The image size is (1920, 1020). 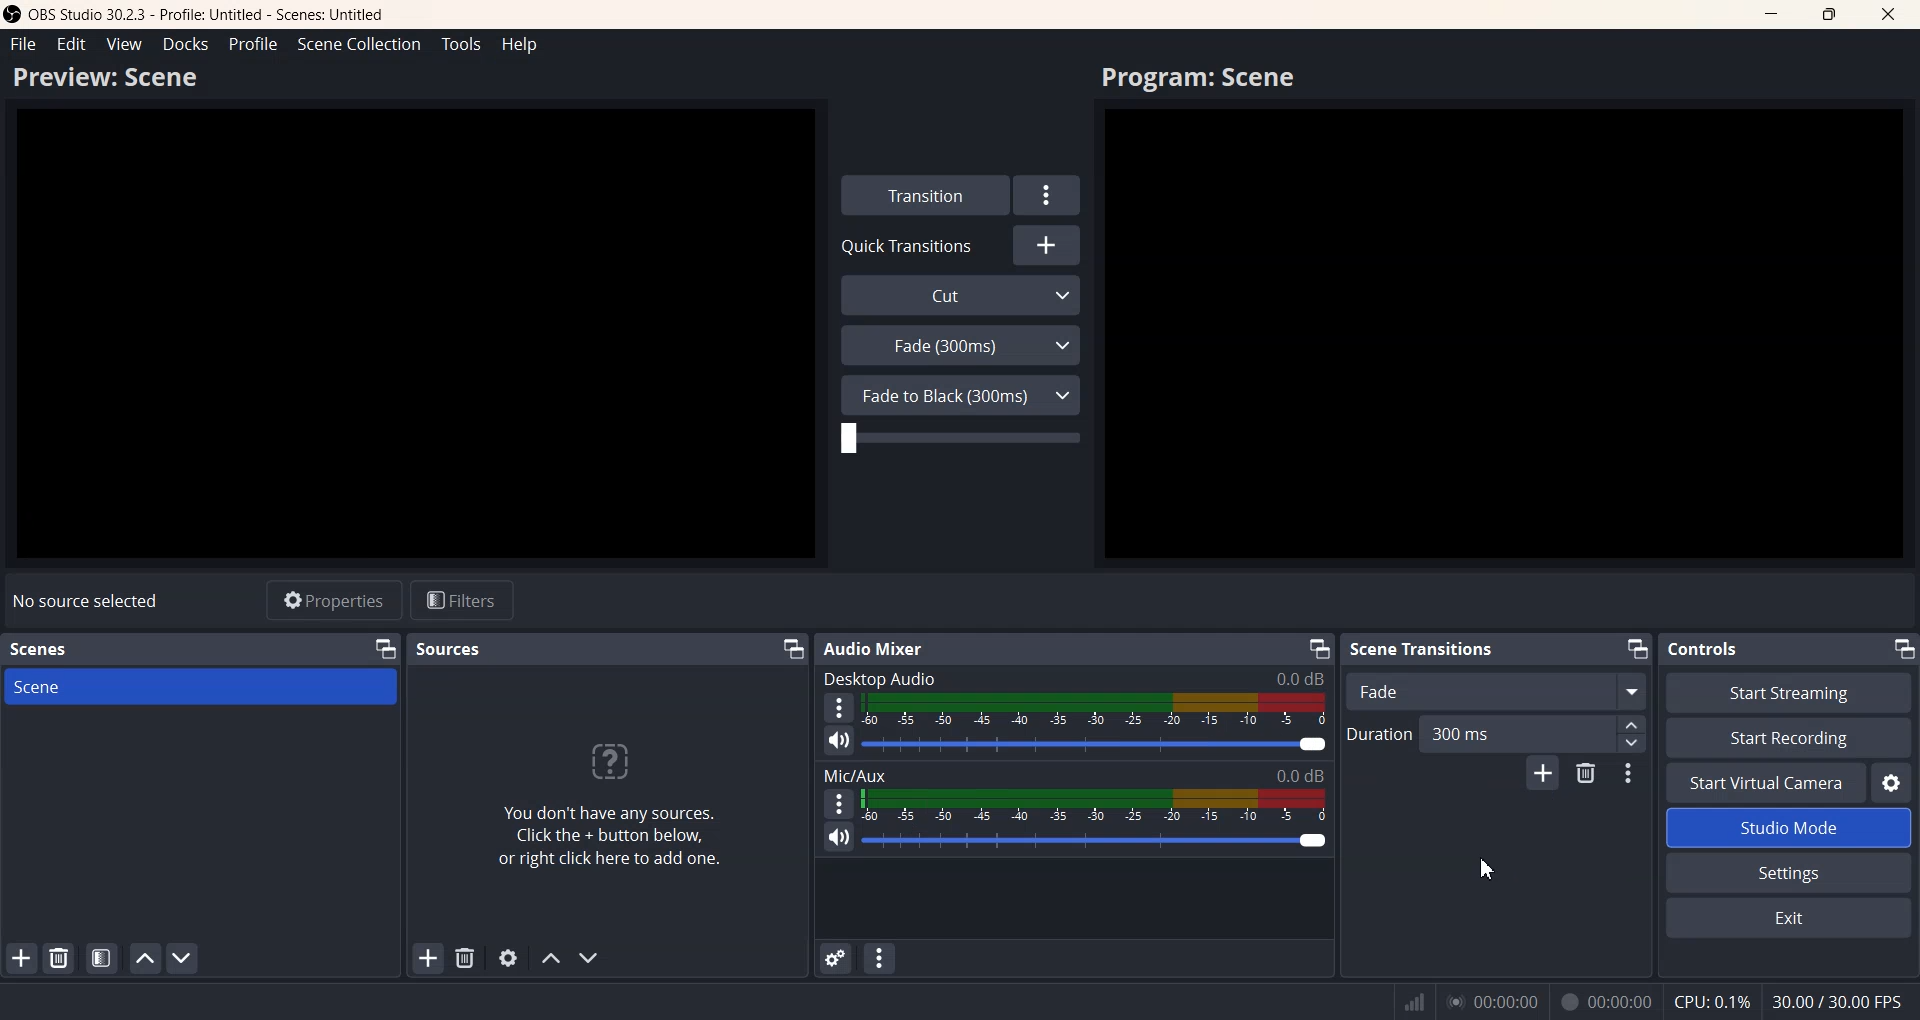 What do you see at coordinates (1895, 780) in the screenshot?
I see `Settings` at bounding box center [1895, 780].